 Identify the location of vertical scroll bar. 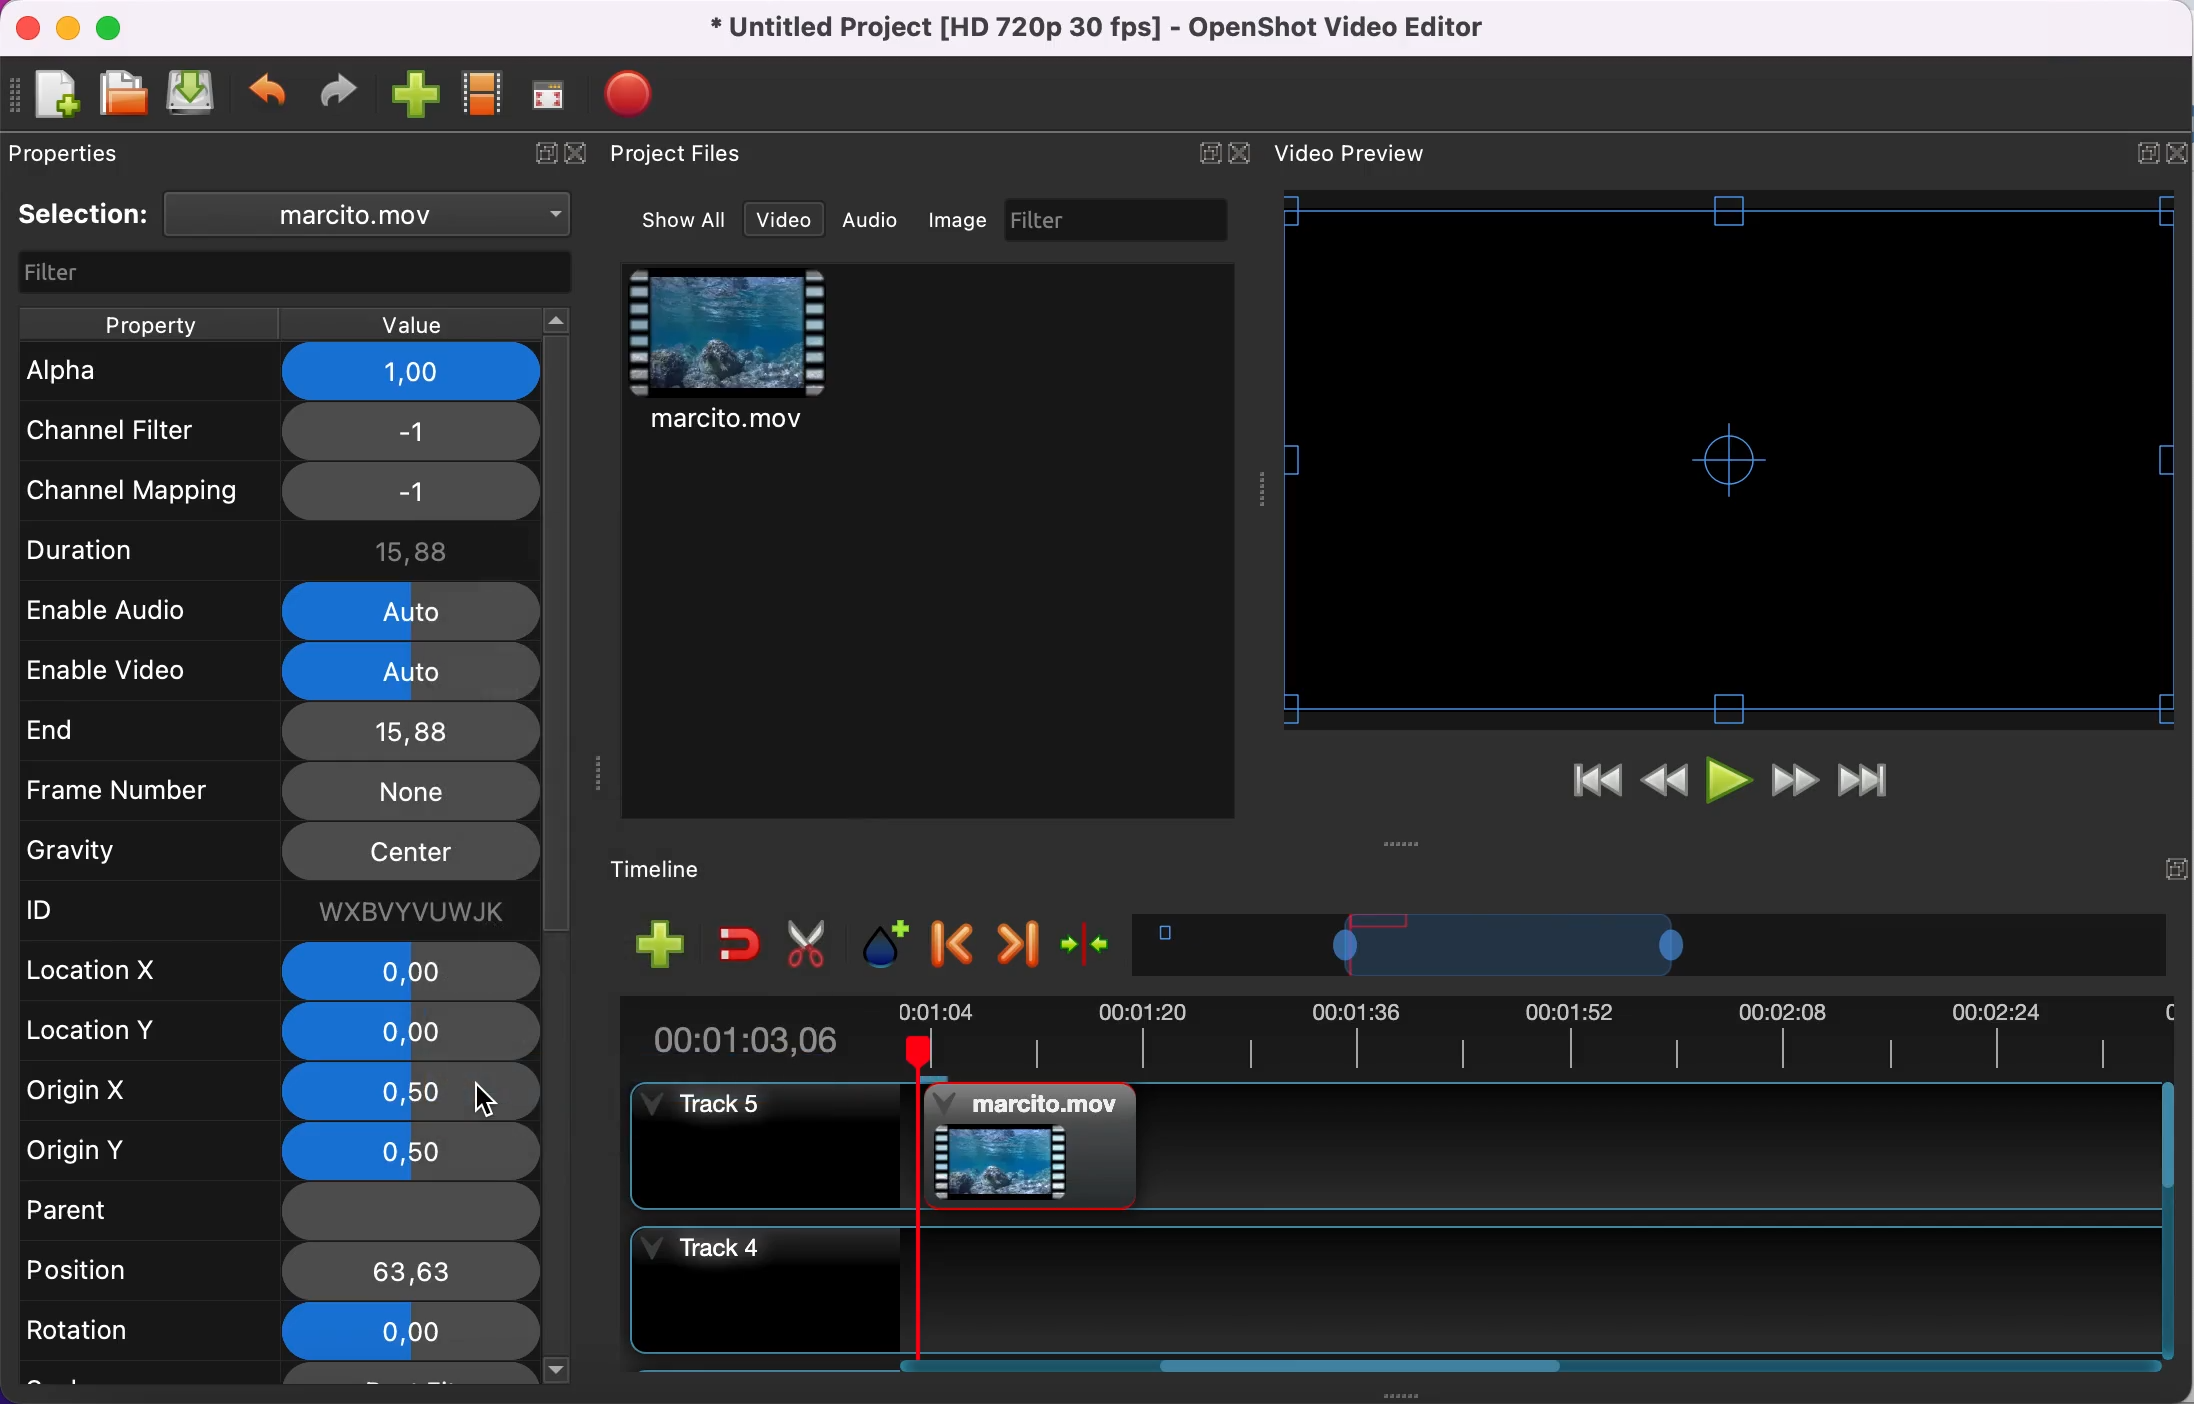
(559, 1069).